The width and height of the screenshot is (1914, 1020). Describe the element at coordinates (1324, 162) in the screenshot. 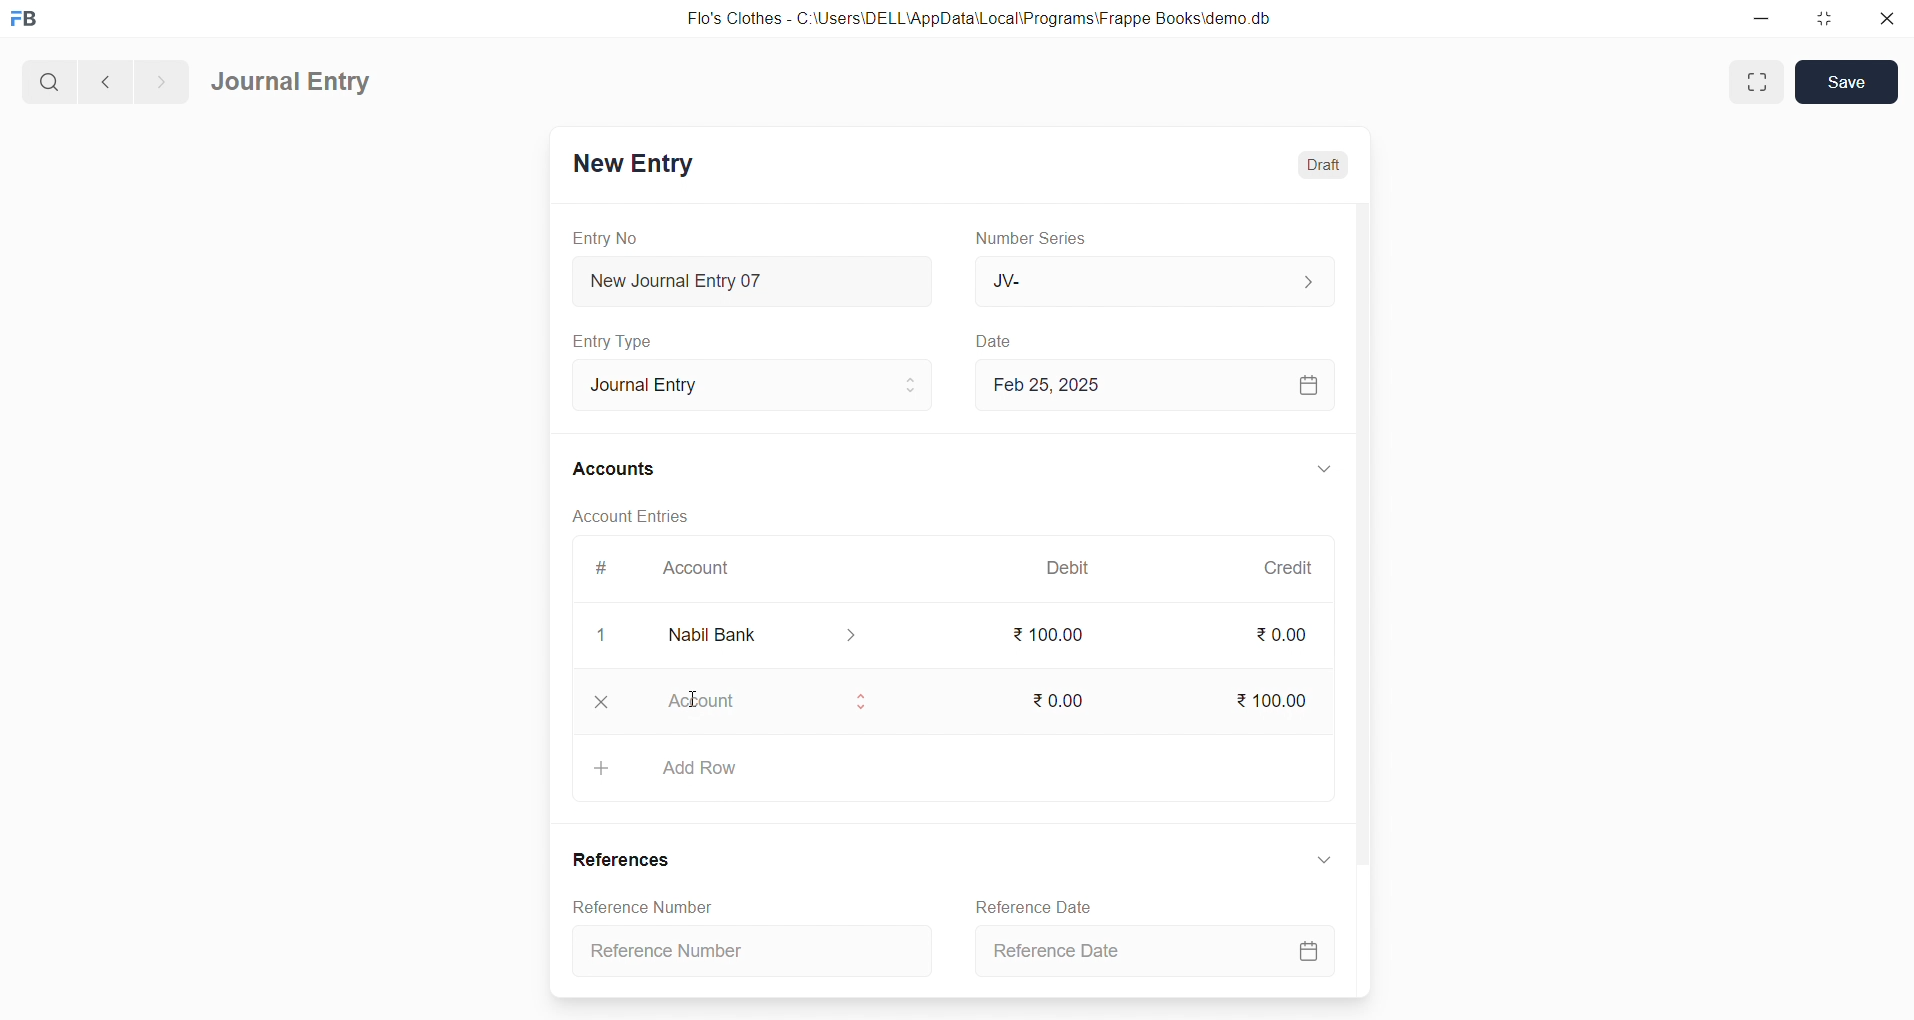

I see `Draft` at that location.